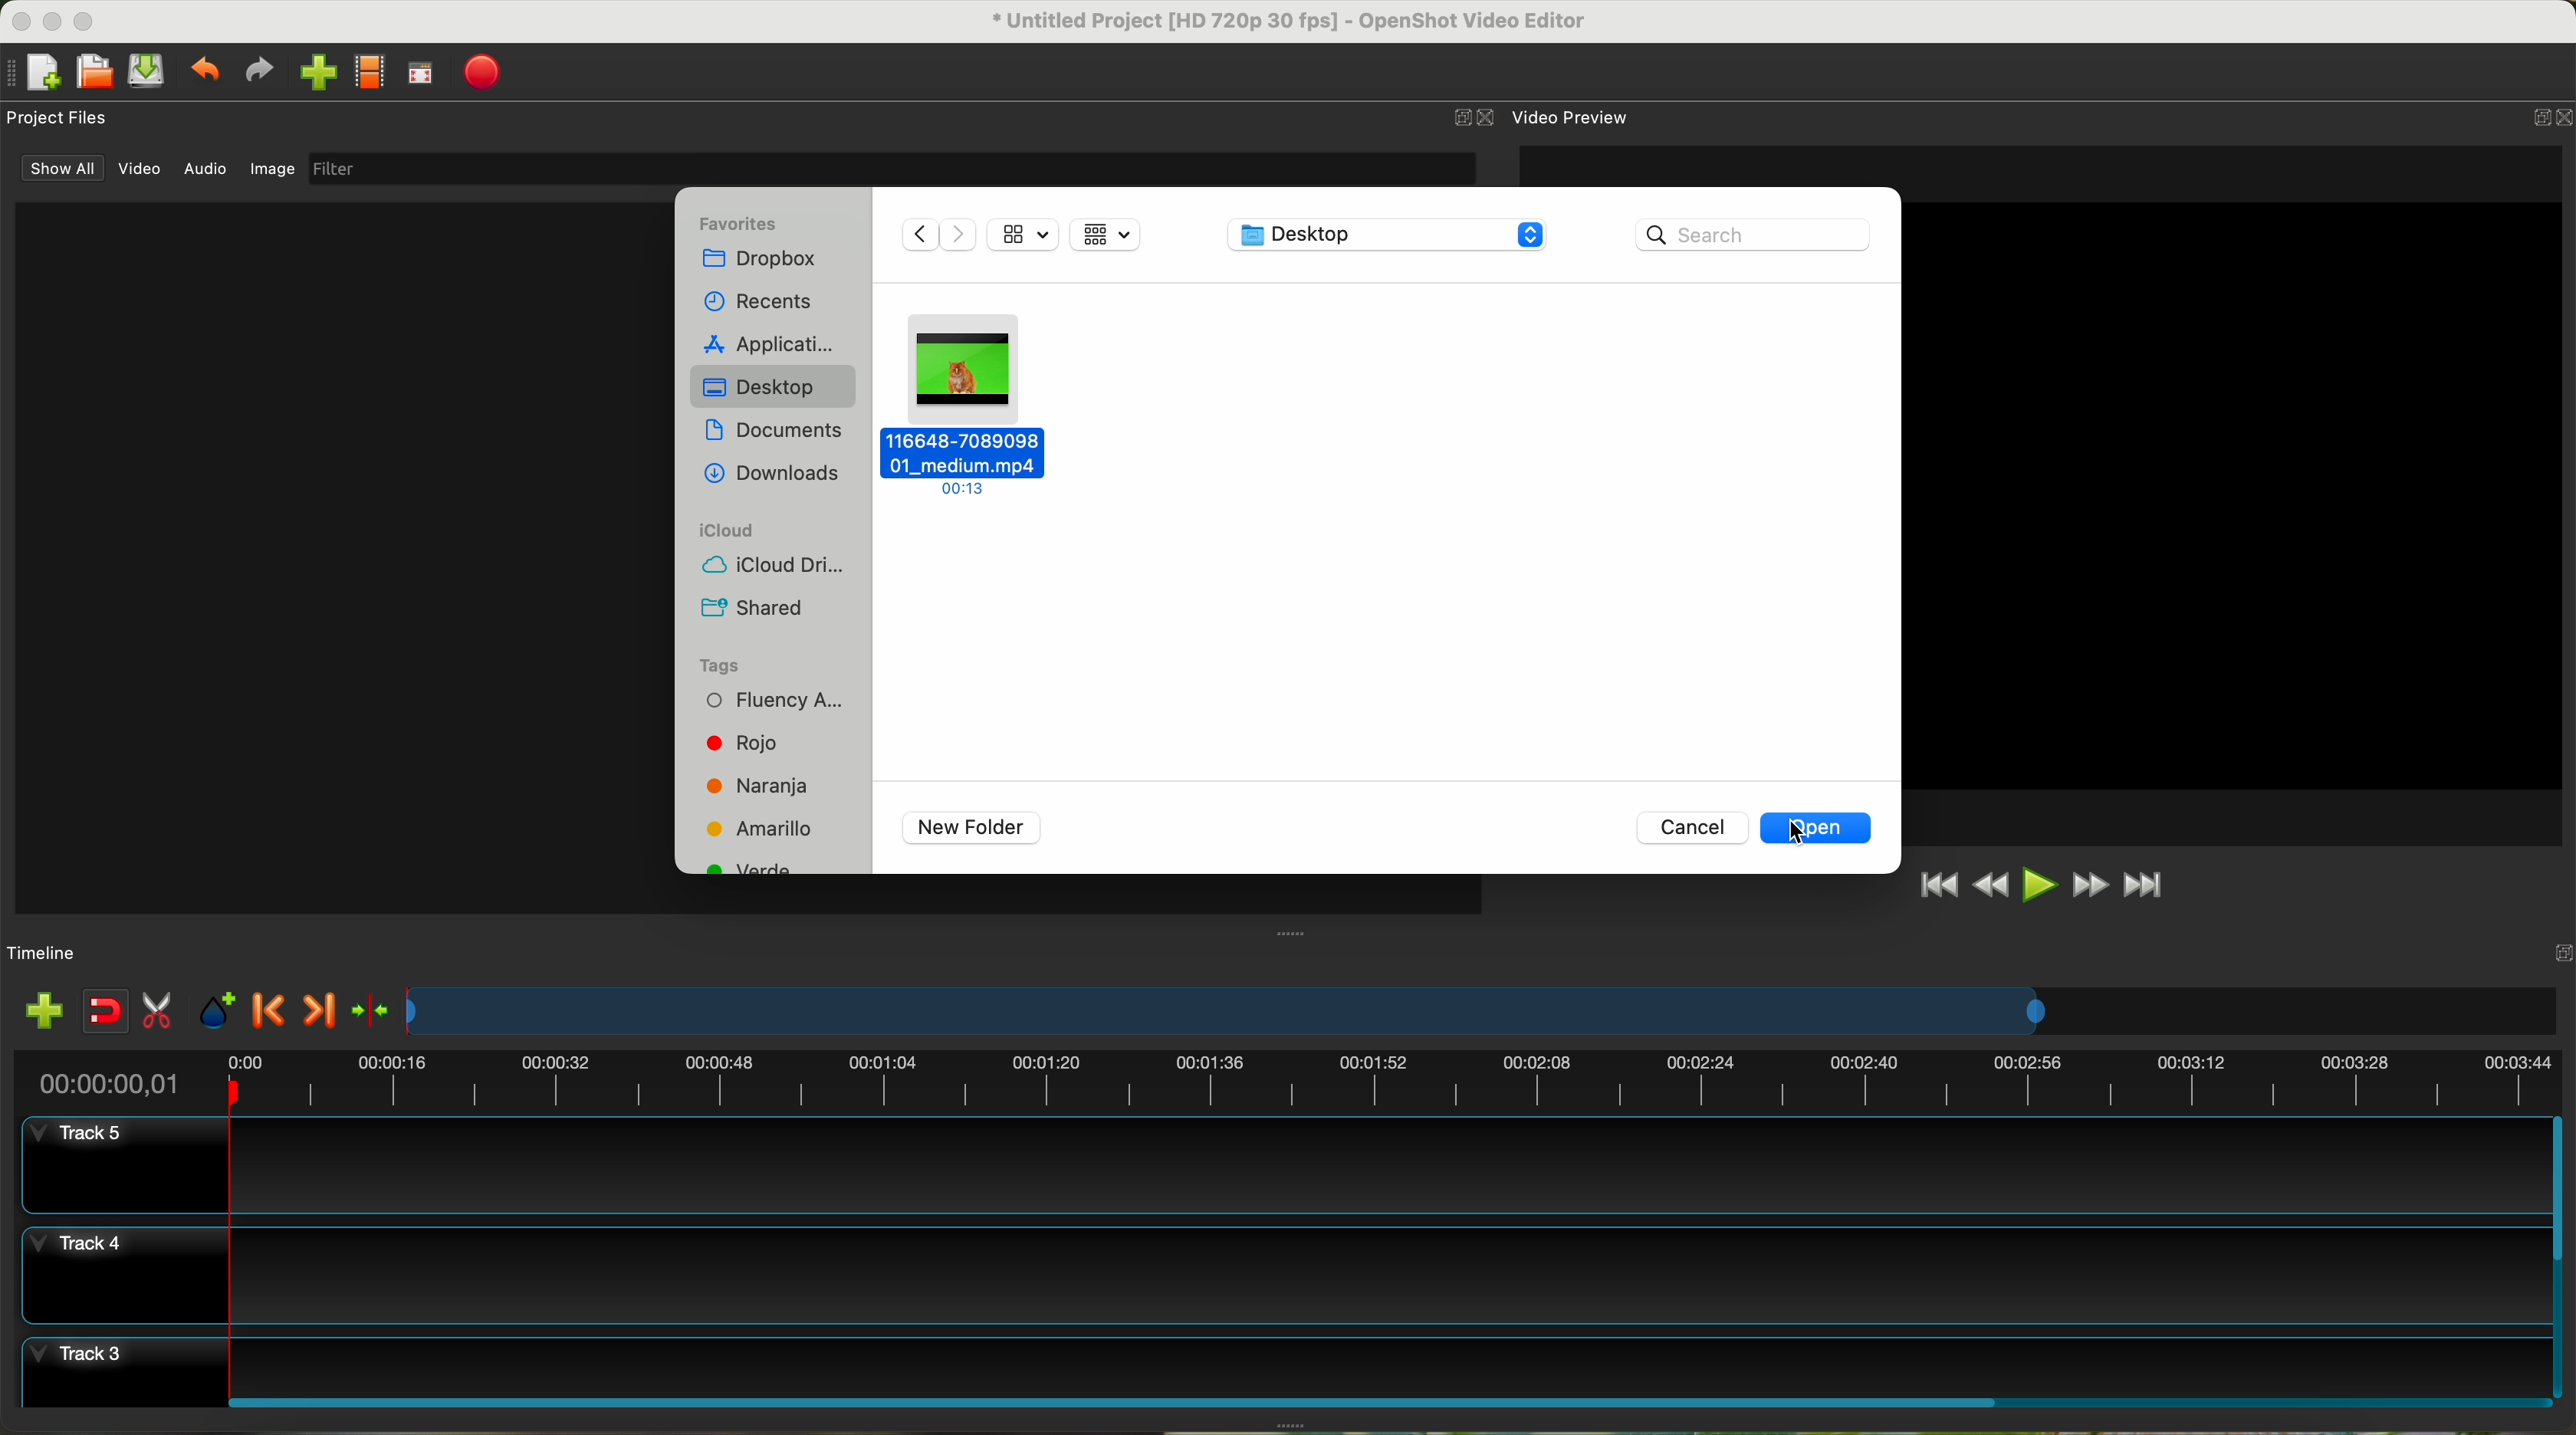  What do you see at coordinates (2090, 885) in the screenshot?
I see `fast foward` at bounding box center [2090, 885].